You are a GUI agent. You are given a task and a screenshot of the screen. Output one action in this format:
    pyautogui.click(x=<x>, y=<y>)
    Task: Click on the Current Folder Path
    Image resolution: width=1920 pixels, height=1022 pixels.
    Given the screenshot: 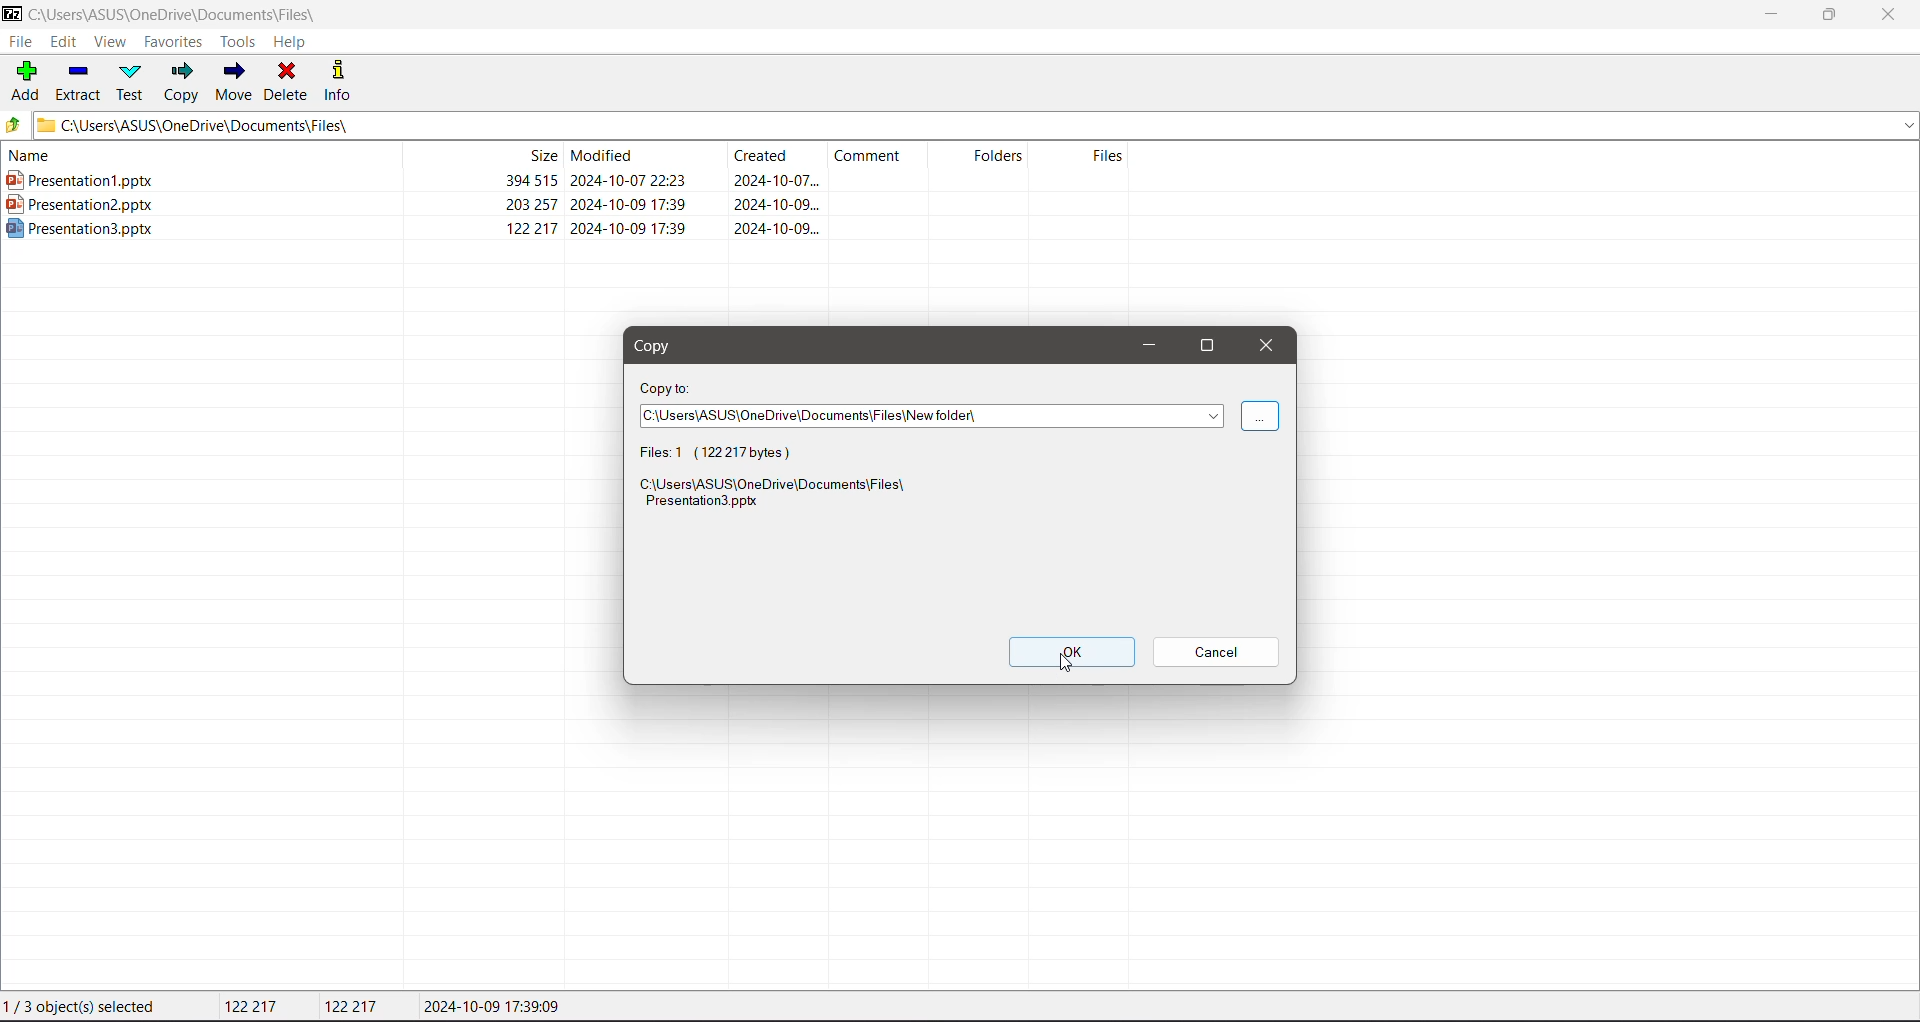 What is the action you would take?
    pyautogui.click(x=978, y=125)
    